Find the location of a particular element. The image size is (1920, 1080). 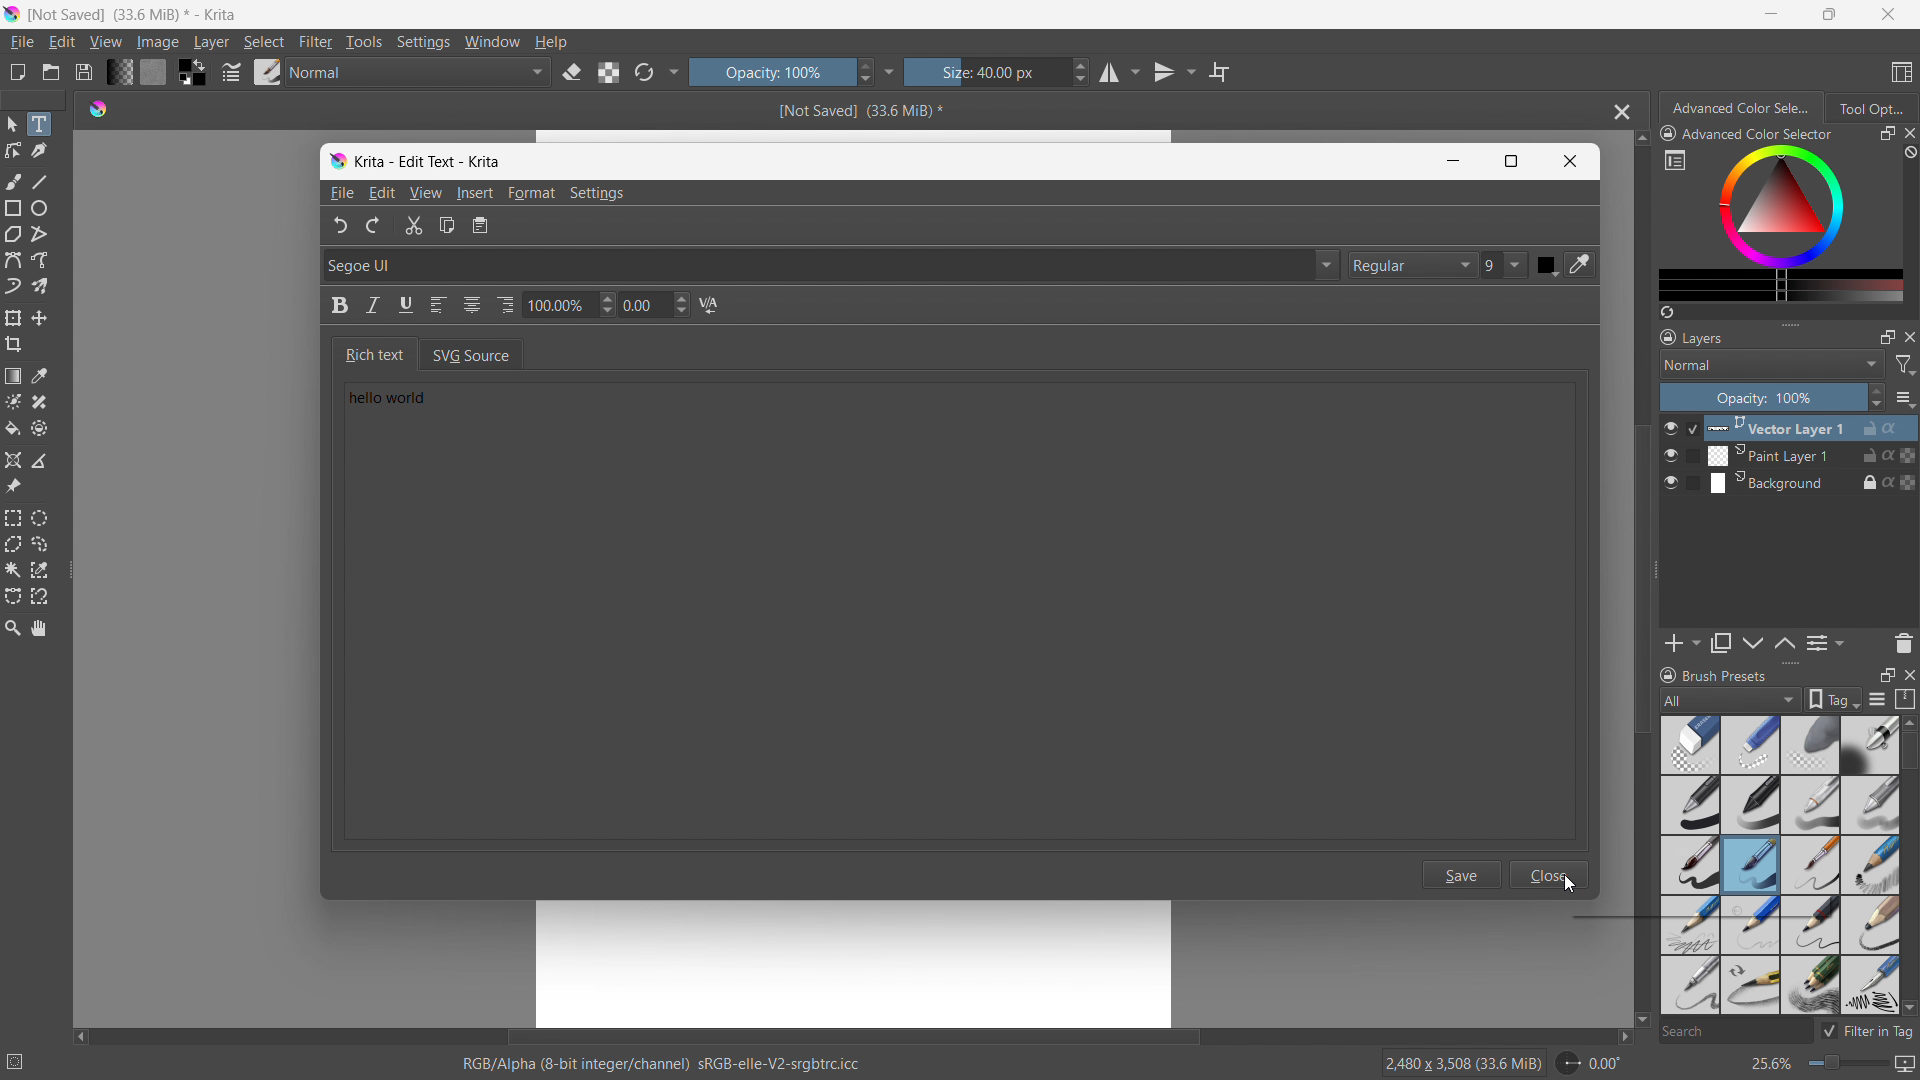

Redo is located at coordinates (374, 224).